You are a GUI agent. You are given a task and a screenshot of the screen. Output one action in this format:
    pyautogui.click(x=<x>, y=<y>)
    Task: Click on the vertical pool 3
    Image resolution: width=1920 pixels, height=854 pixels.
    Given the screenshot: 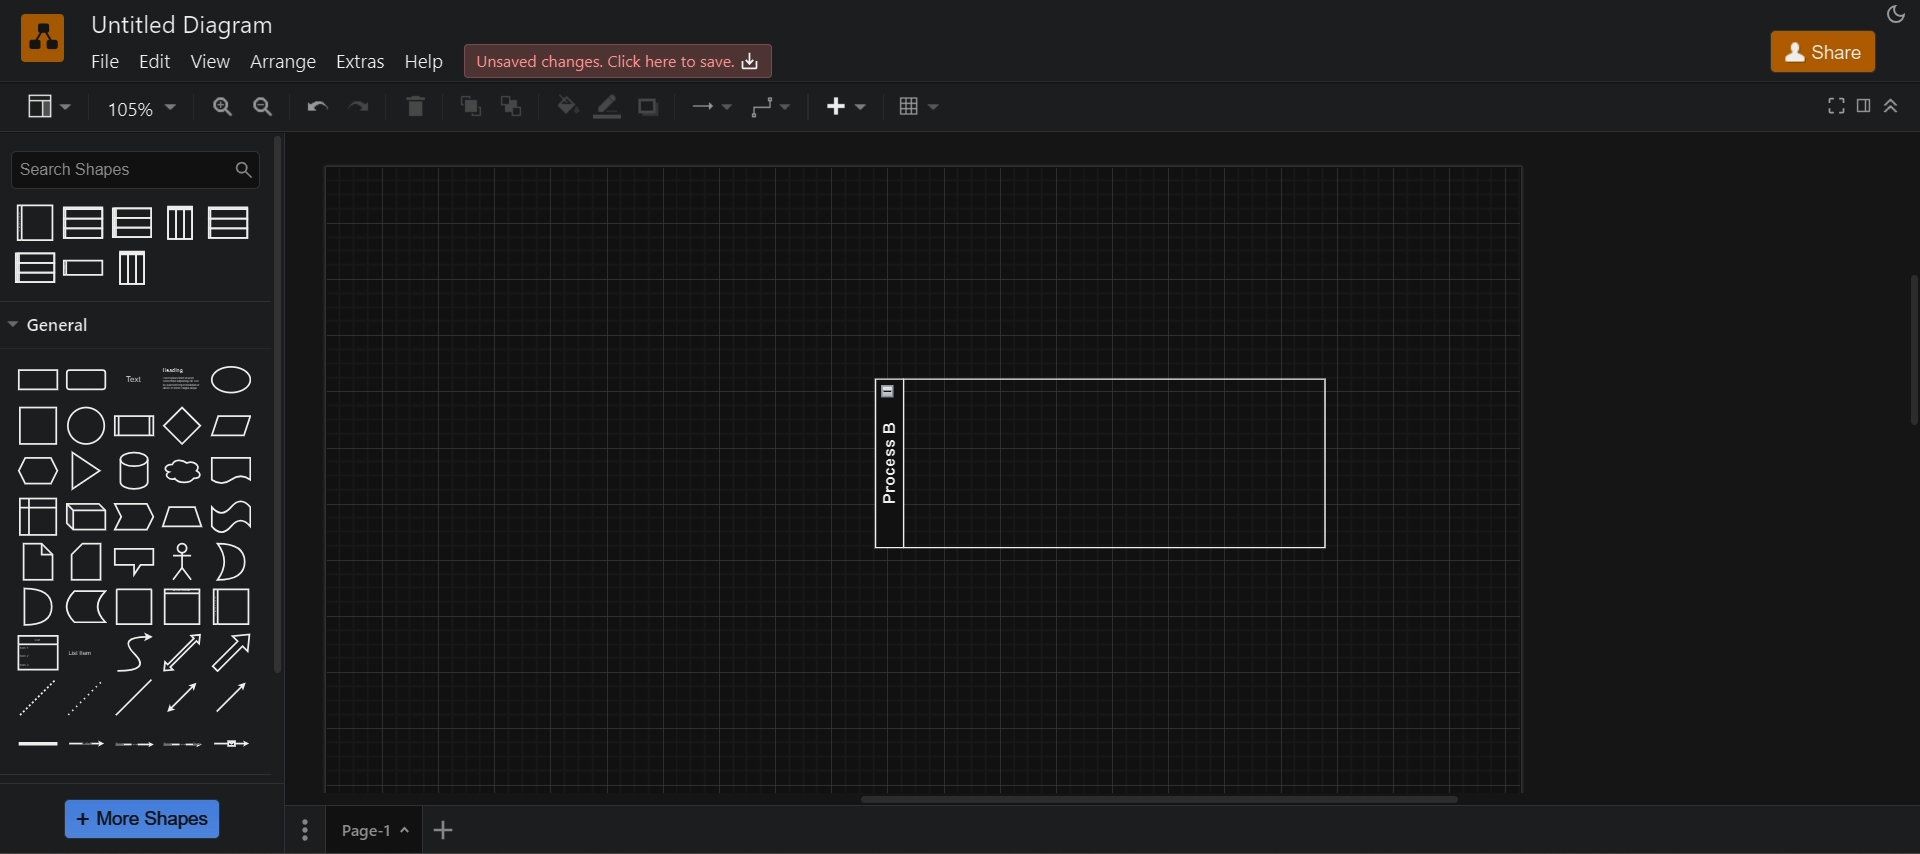 What is the action you would take?
    pyautogui.click(x=134, y=268)
    